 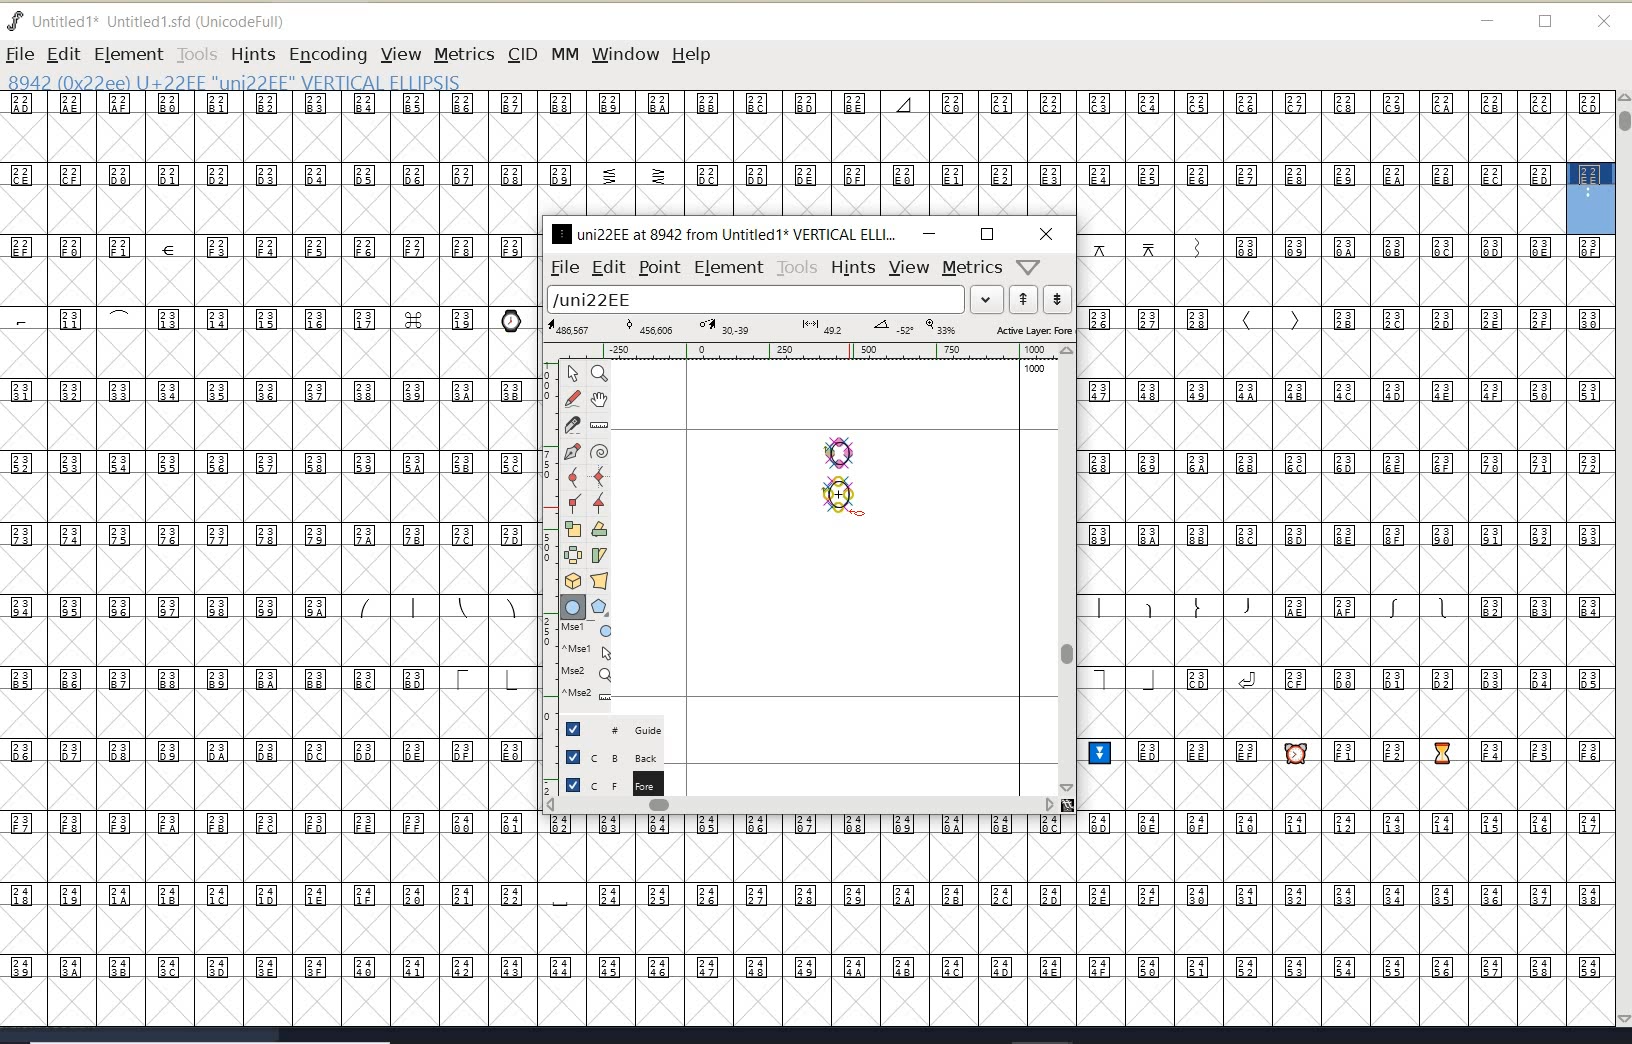 What do you see at coordinates (572, 424) in the screenshot?
I see `cut splines in two` at bounding box center [572, 424].